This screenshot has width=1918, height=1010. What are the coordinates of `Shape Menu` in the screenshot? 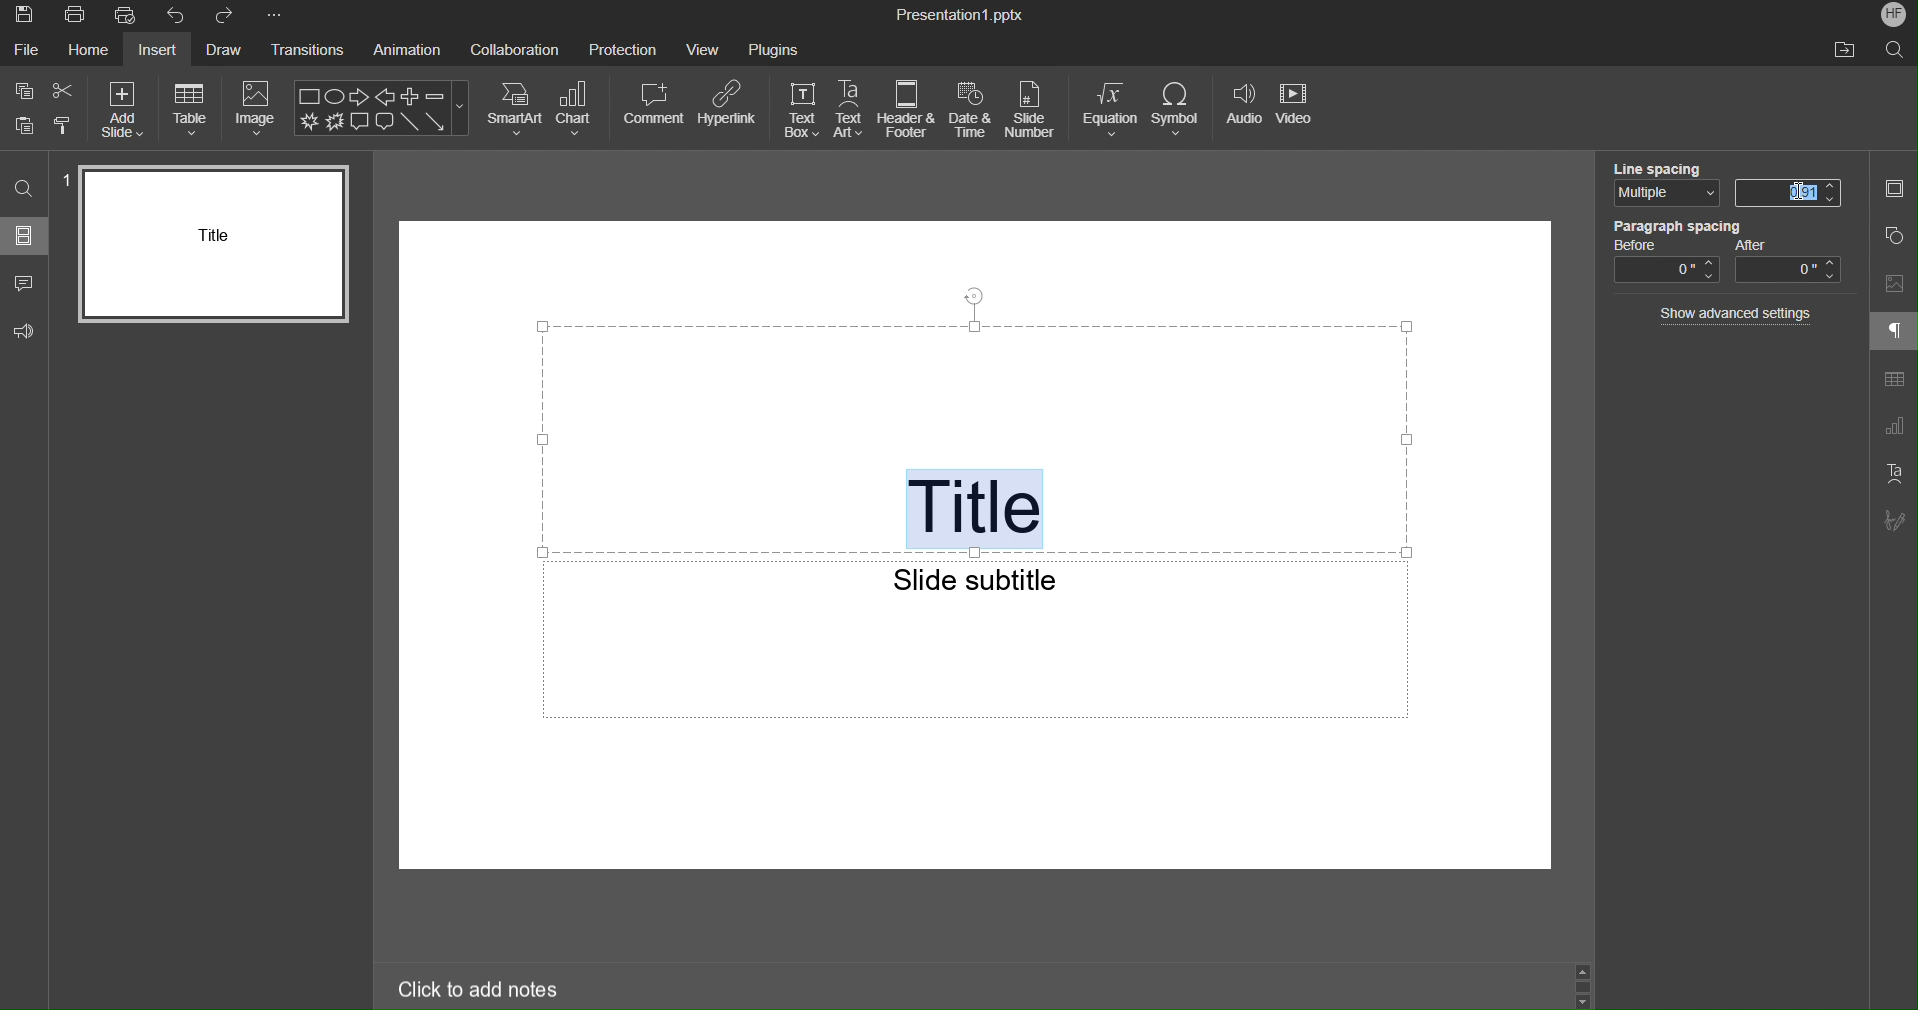 It's located at (383, 108).